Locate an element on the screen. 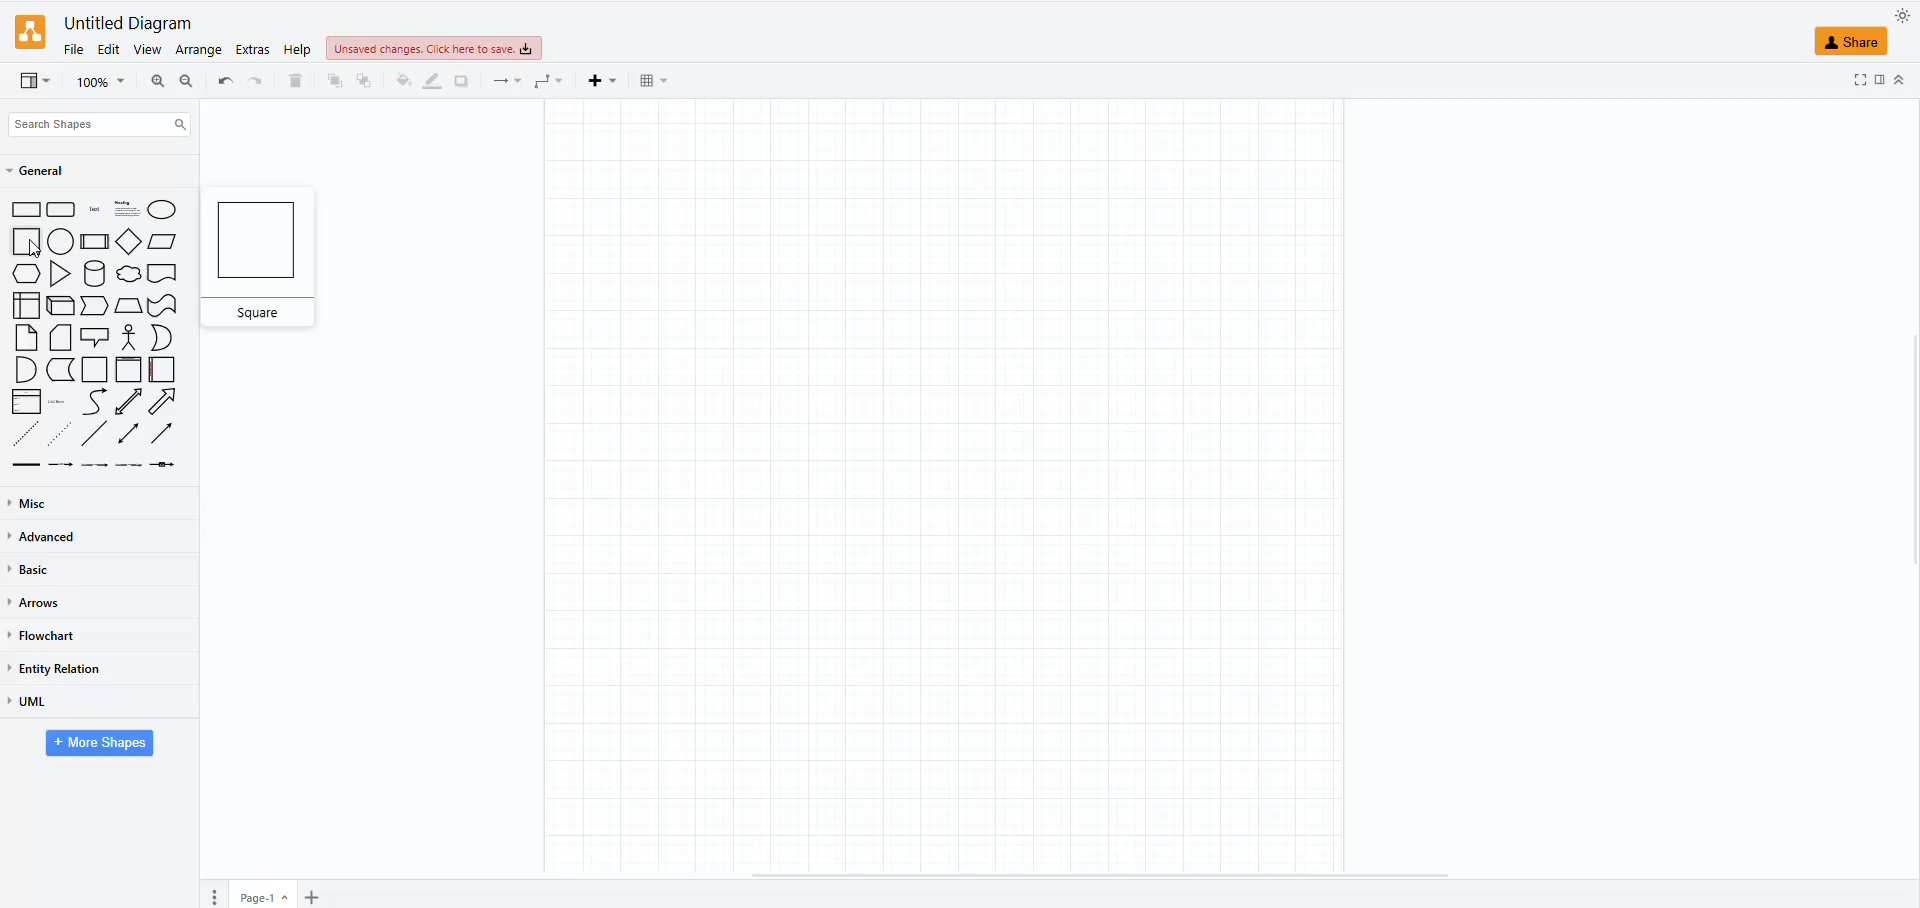 This screenshot has width=1920, height=908. card is located at coordinates (62, 339).